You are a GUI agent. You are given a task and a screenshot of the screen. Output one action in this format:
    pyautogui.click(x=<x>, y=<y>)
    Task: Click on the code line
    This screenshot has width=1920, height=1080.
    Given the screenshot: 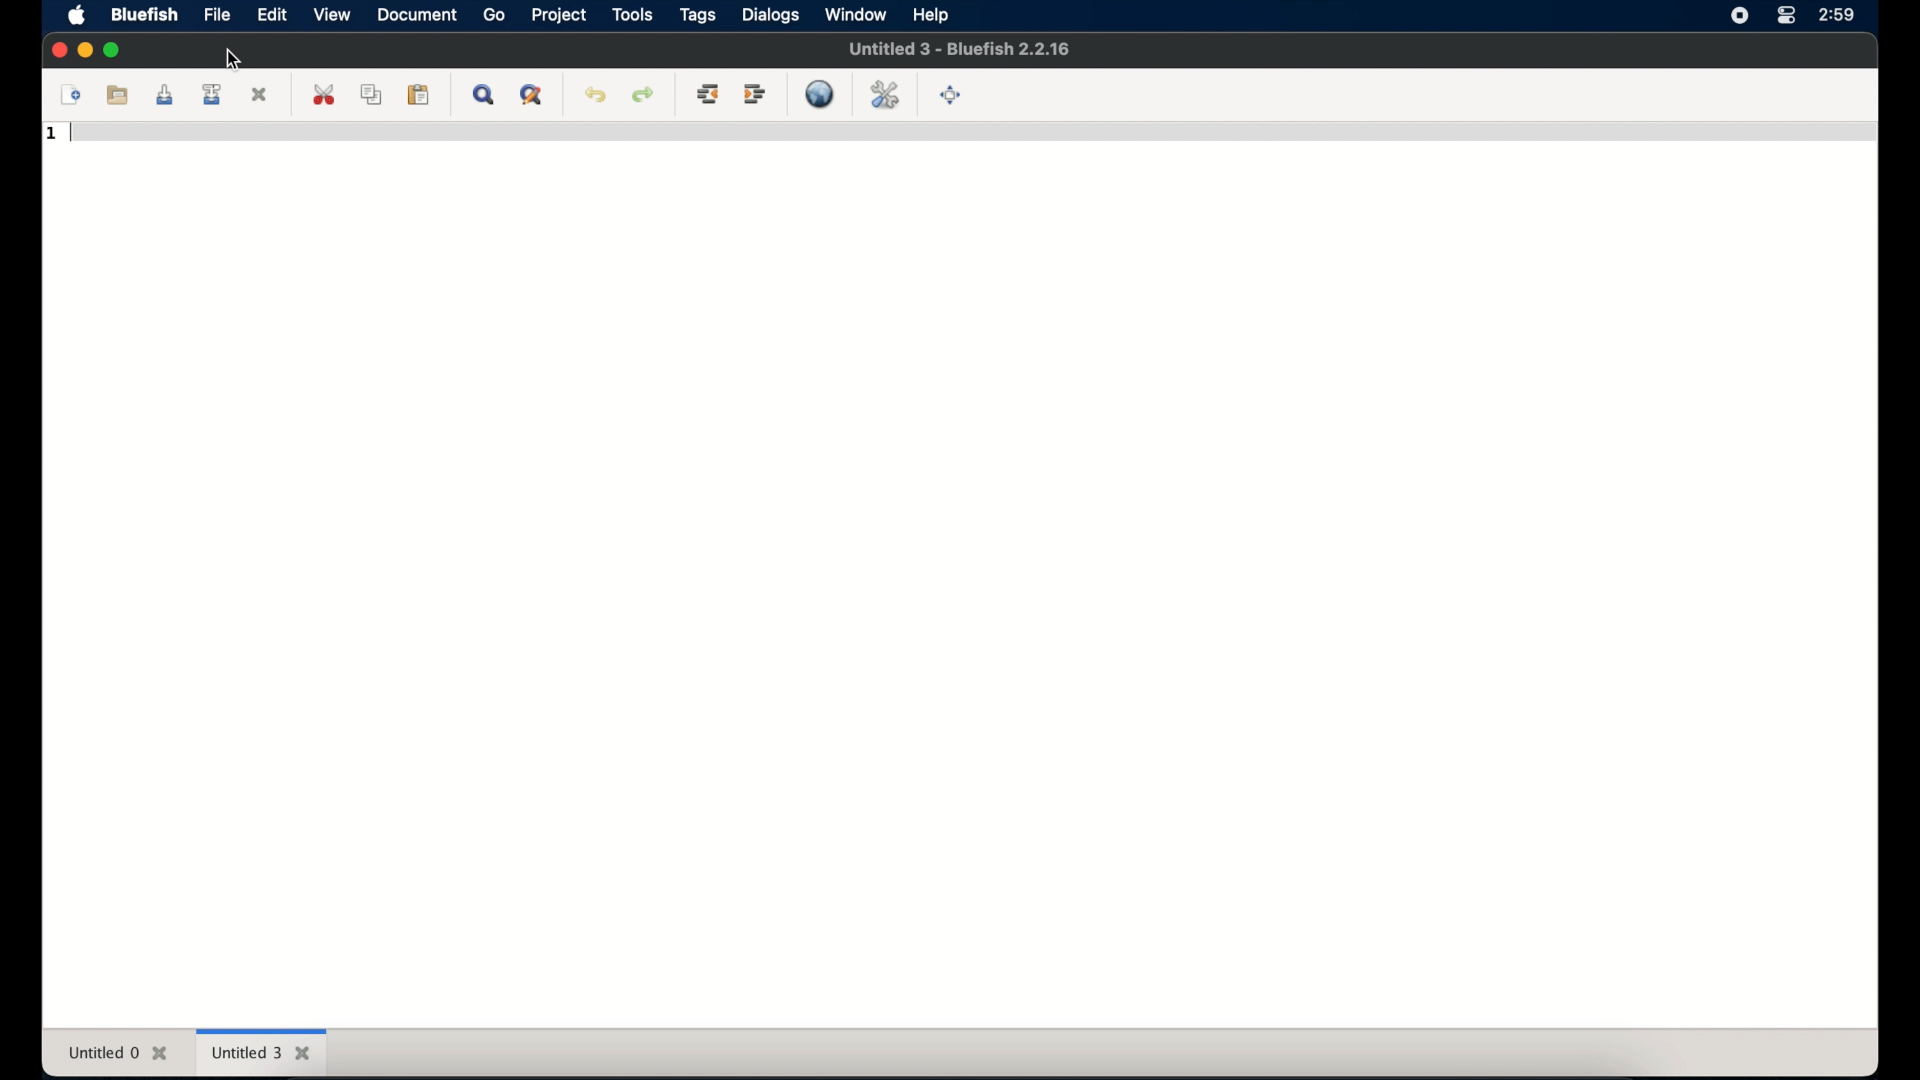 What is the action you would take?
    pyautogui.click(x=969, y=131)
    